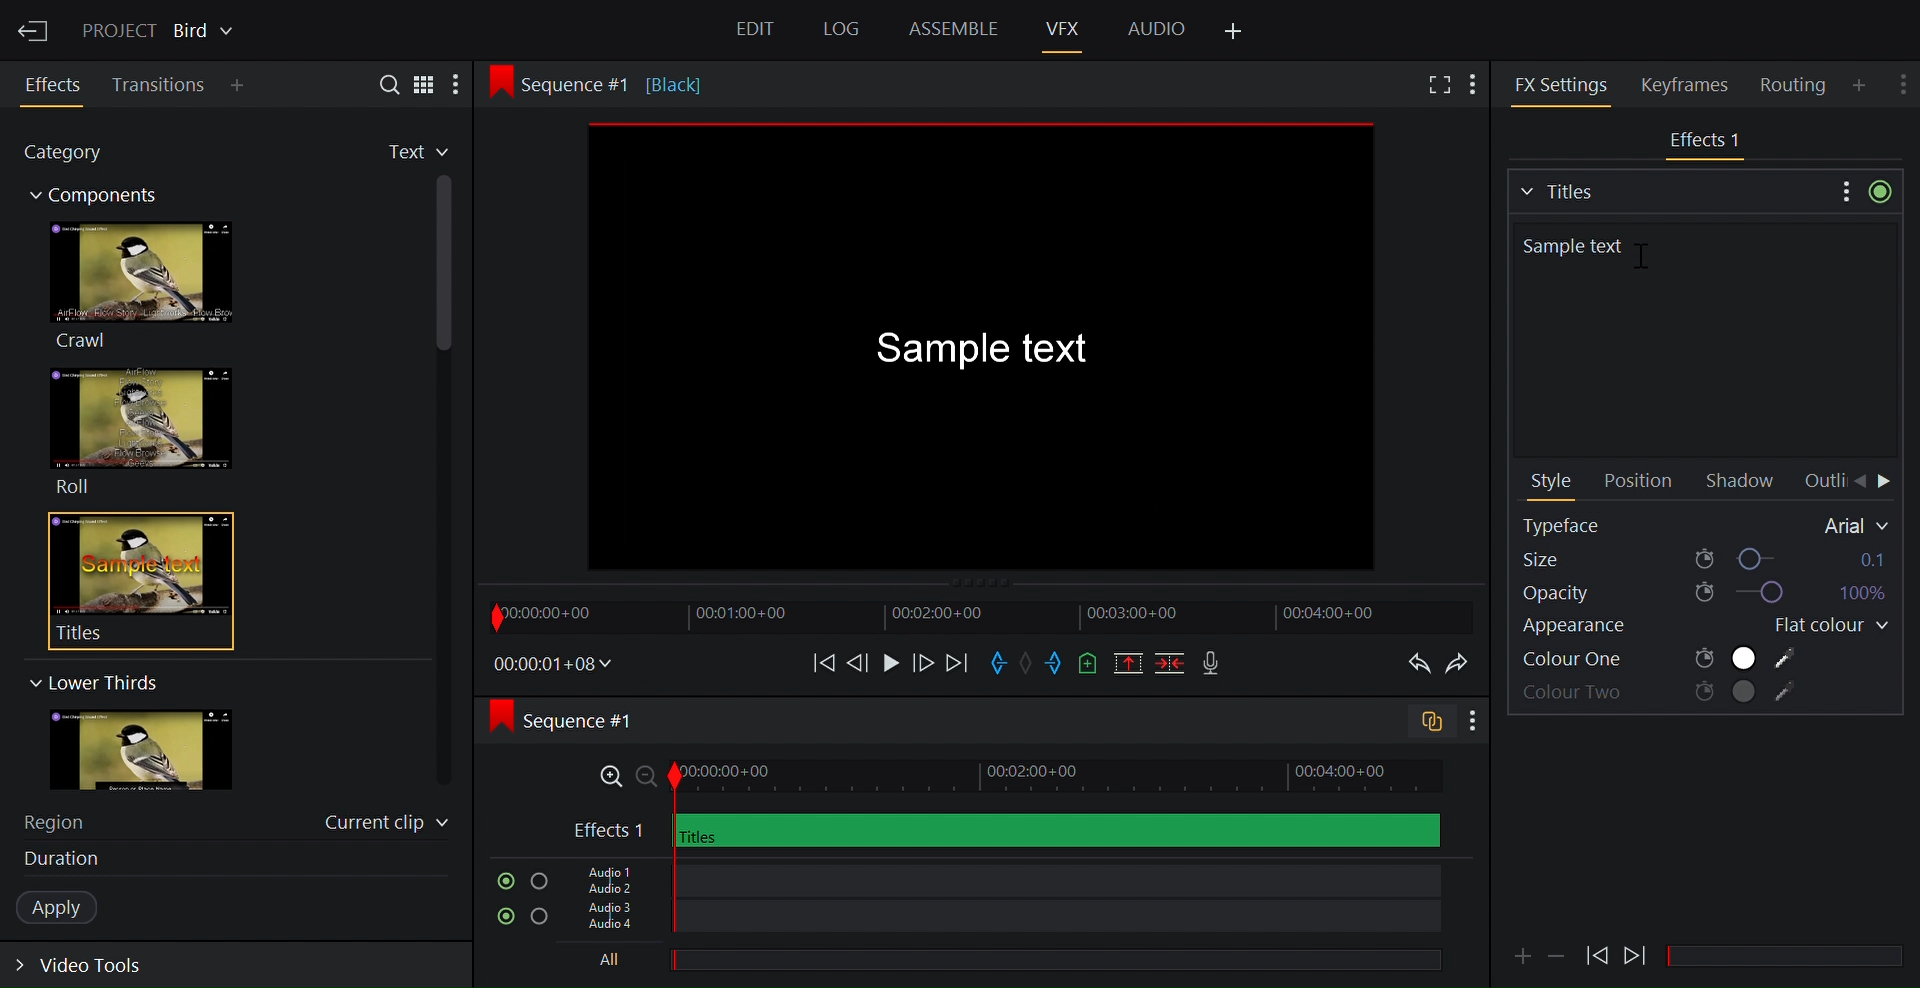 The height and width of the screenshot is (988, 1920). I want to click on Solo this track, so click(539, 882).